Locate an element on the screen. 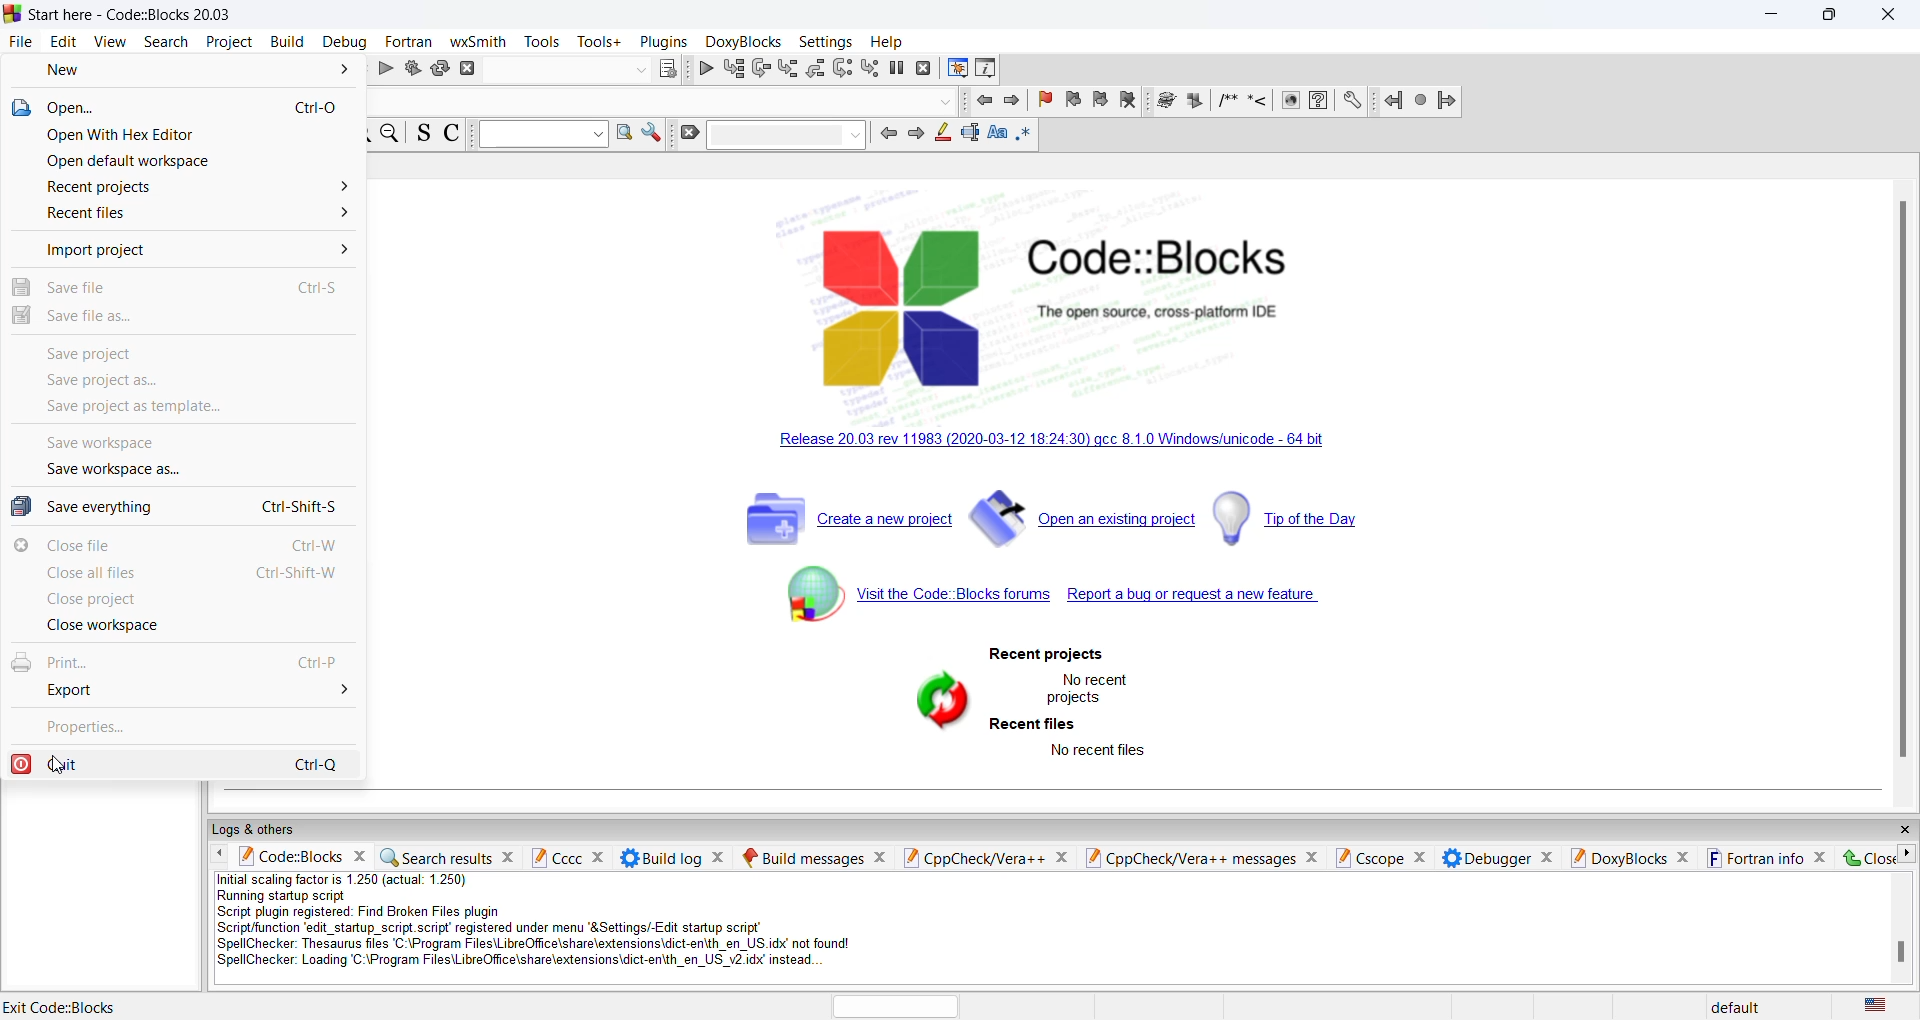 The width and height of the screenshot is (1920, 1020). save everything is located at coordinates (179, 508).